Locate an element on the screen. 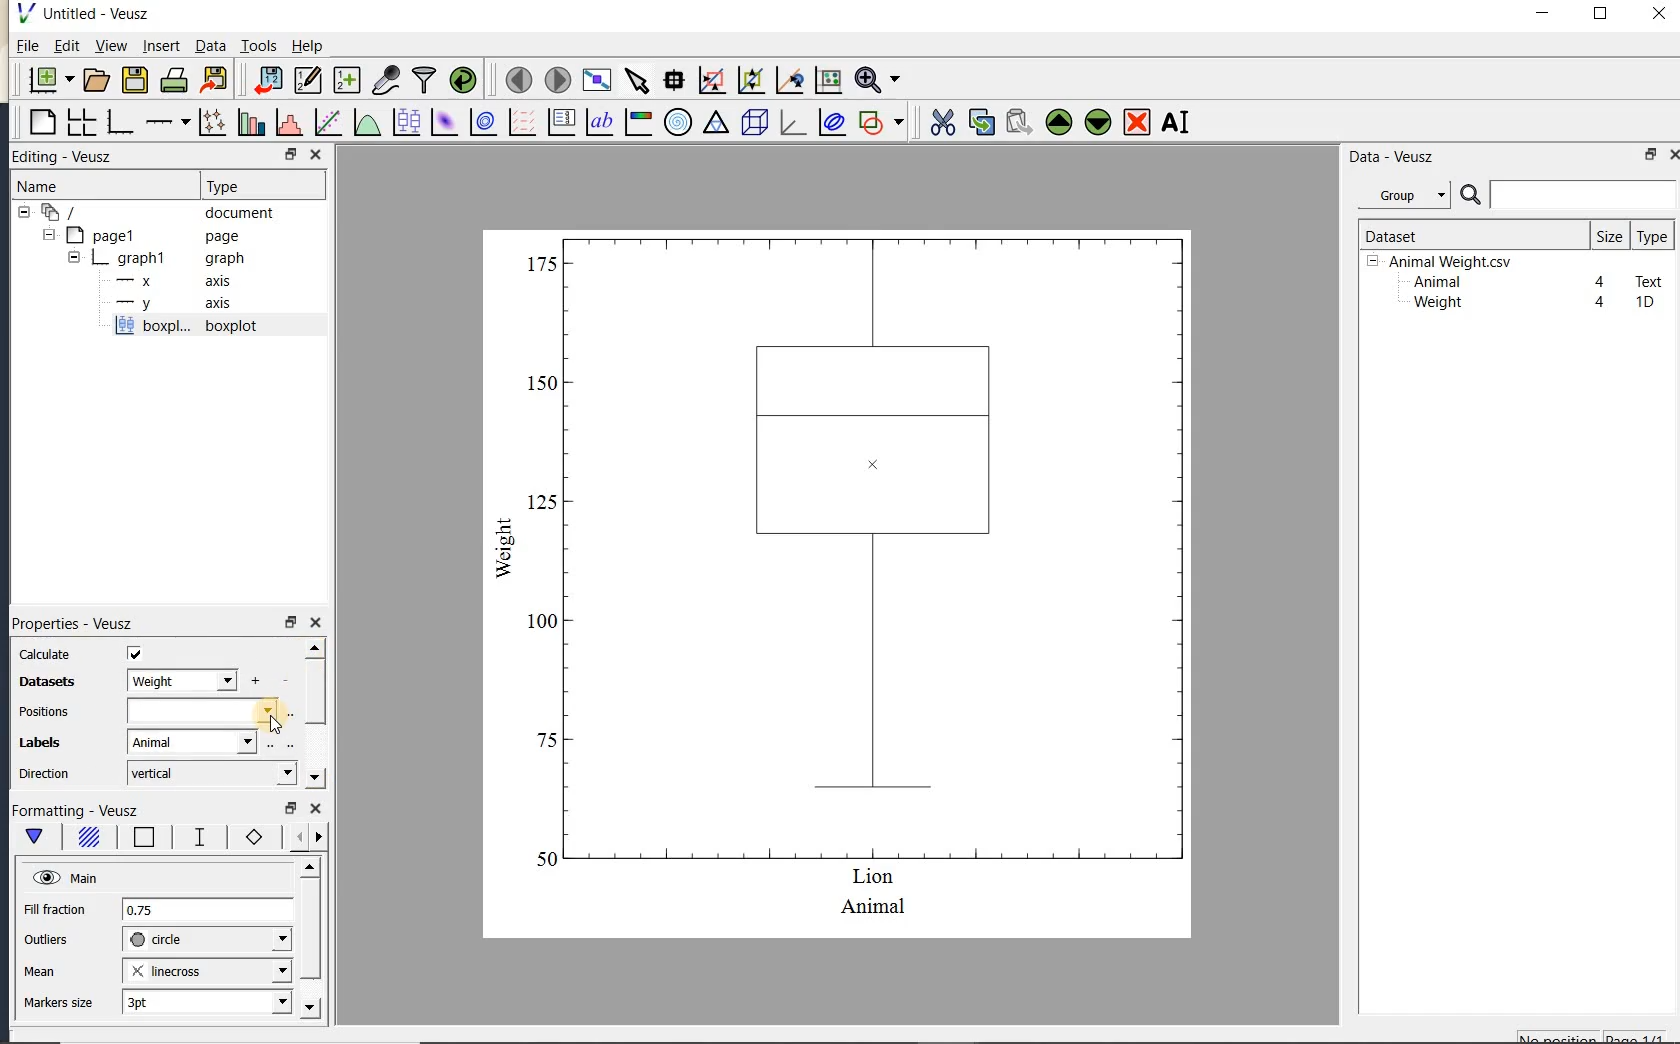 Image resolution: width=1680 pixels, height=1044 pixels. click to zoom out of graph axes is located at coordinates (752, 79).